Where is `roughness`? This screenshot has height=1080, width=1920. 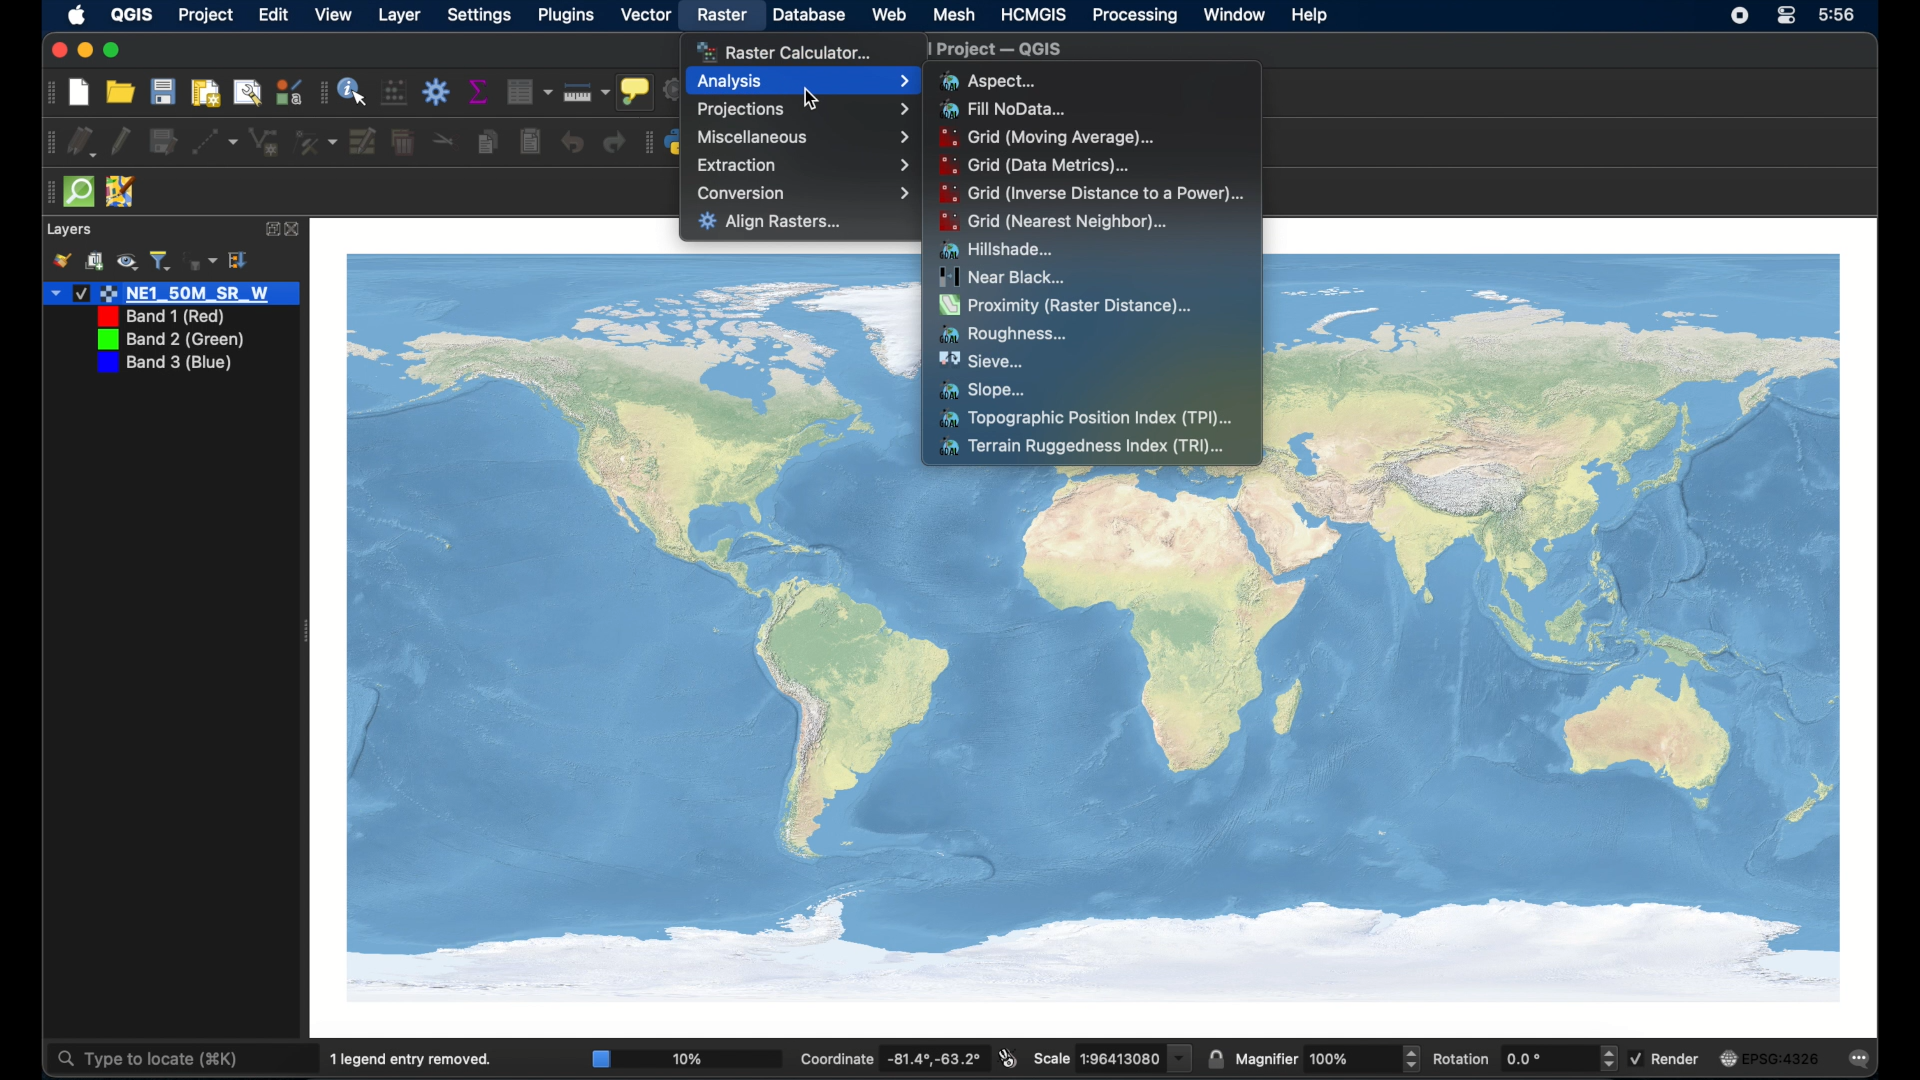 roughness is located at coordinates (1005, 334).